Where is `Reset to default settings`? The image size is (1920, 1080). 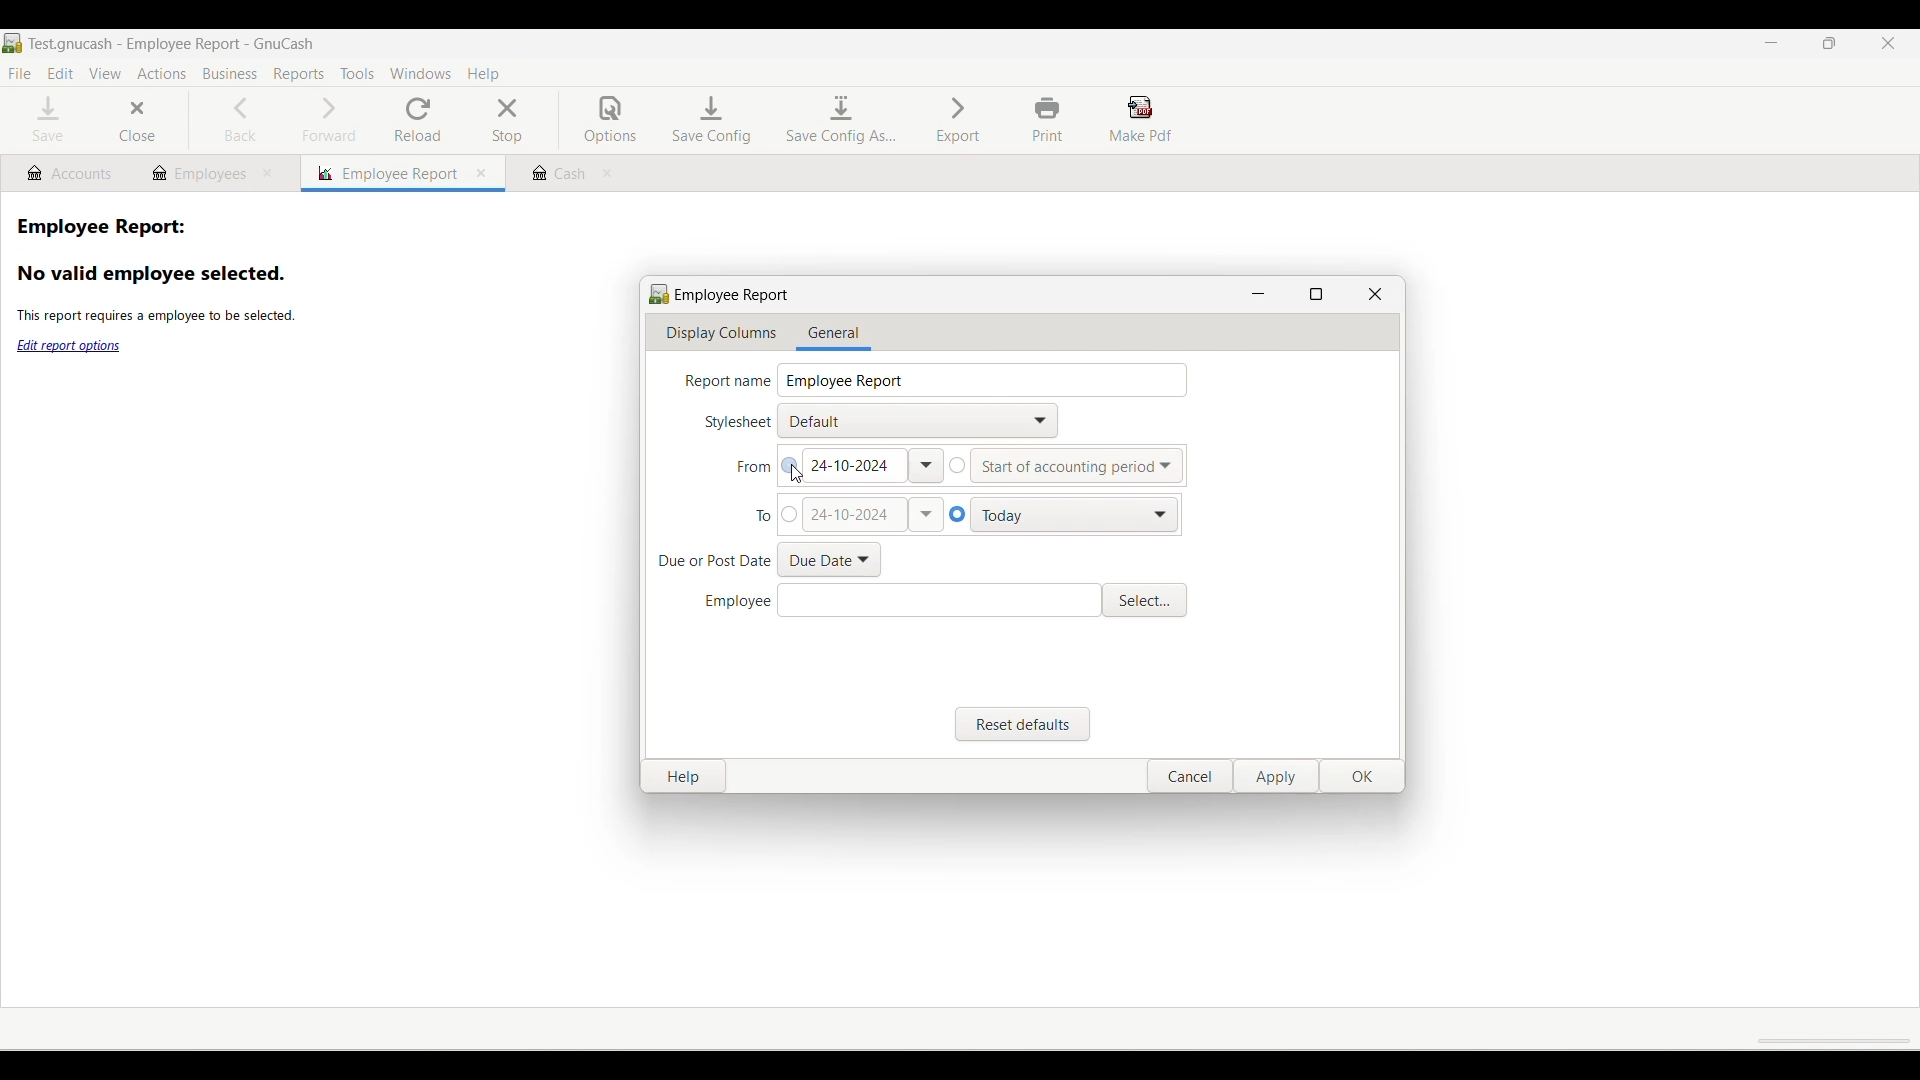
Reset to default settings is located at coordinates (1022, 724).